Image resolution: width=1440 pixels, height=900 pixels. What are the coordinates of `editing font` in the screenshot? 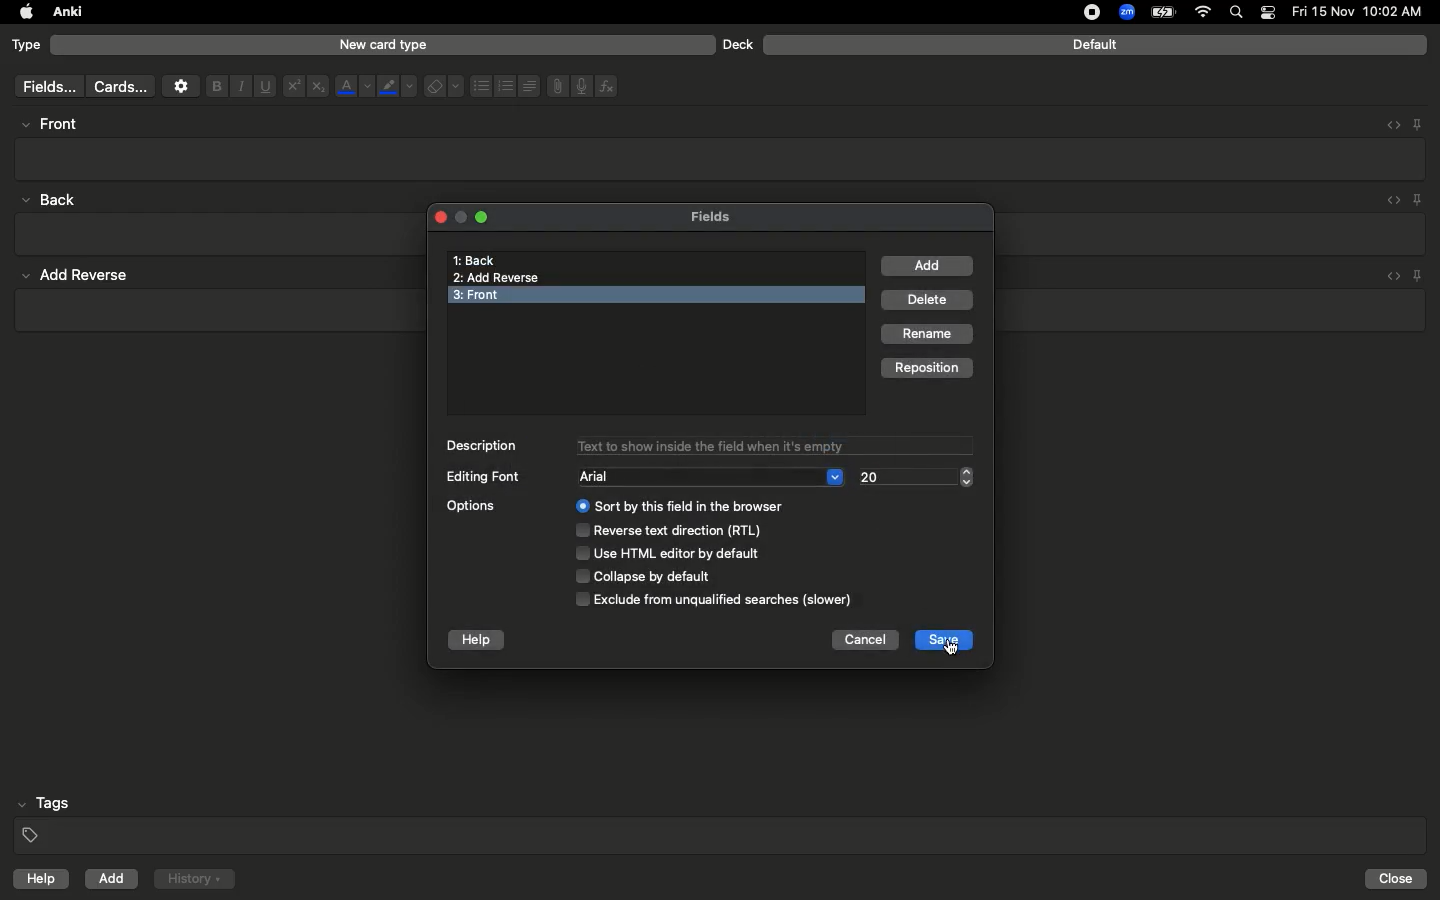 It's located at (485, 478).